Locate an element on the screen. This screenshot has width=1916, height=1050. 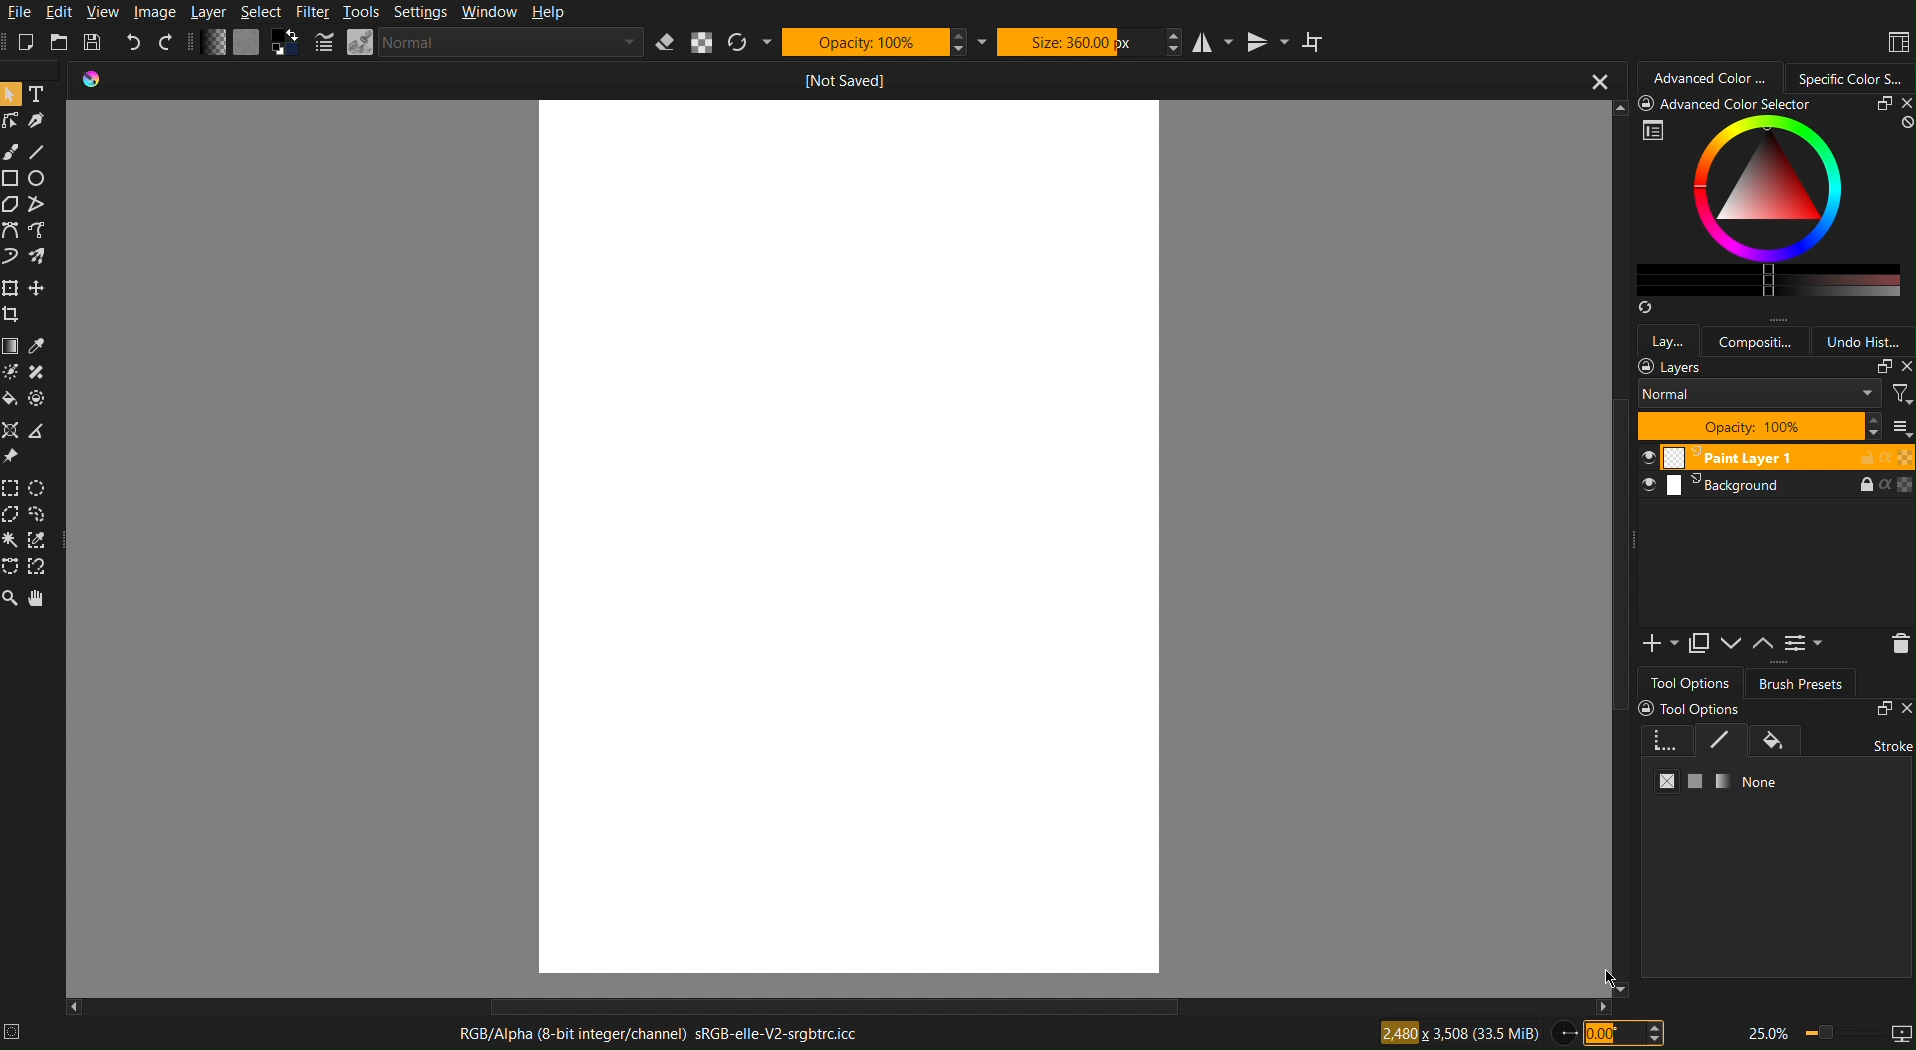
Current Document is located at coordinates (813, 82).